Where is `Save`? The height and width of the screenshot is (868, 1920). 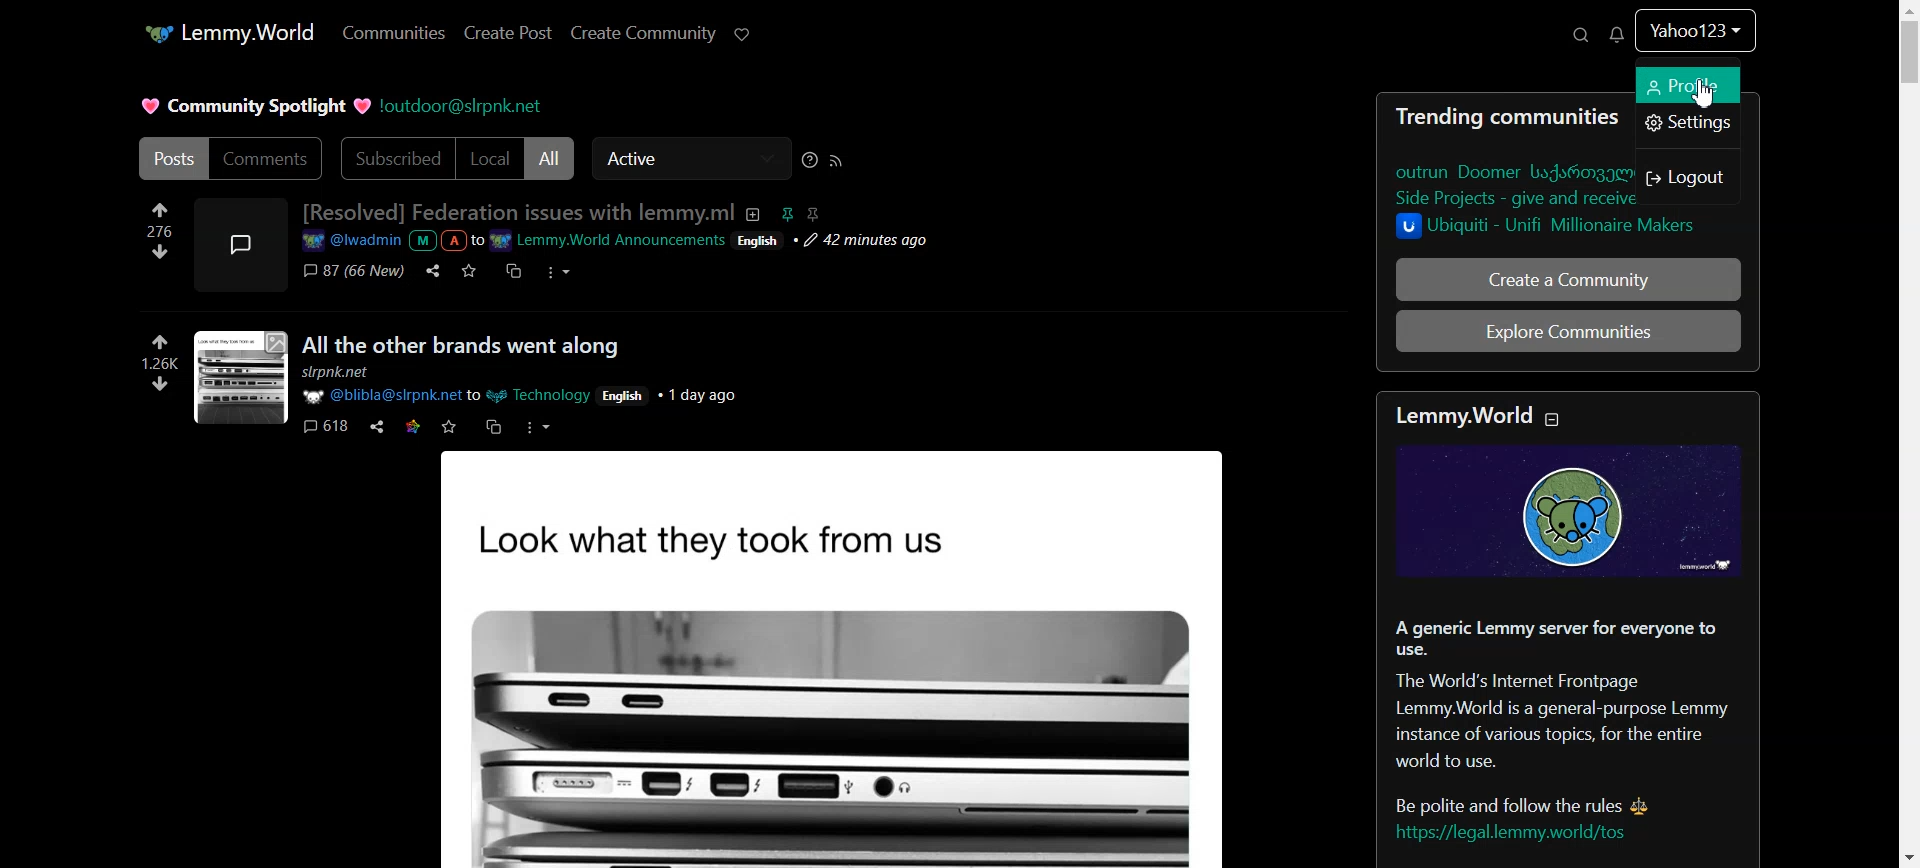 Save is located at coordinates (467, 270).